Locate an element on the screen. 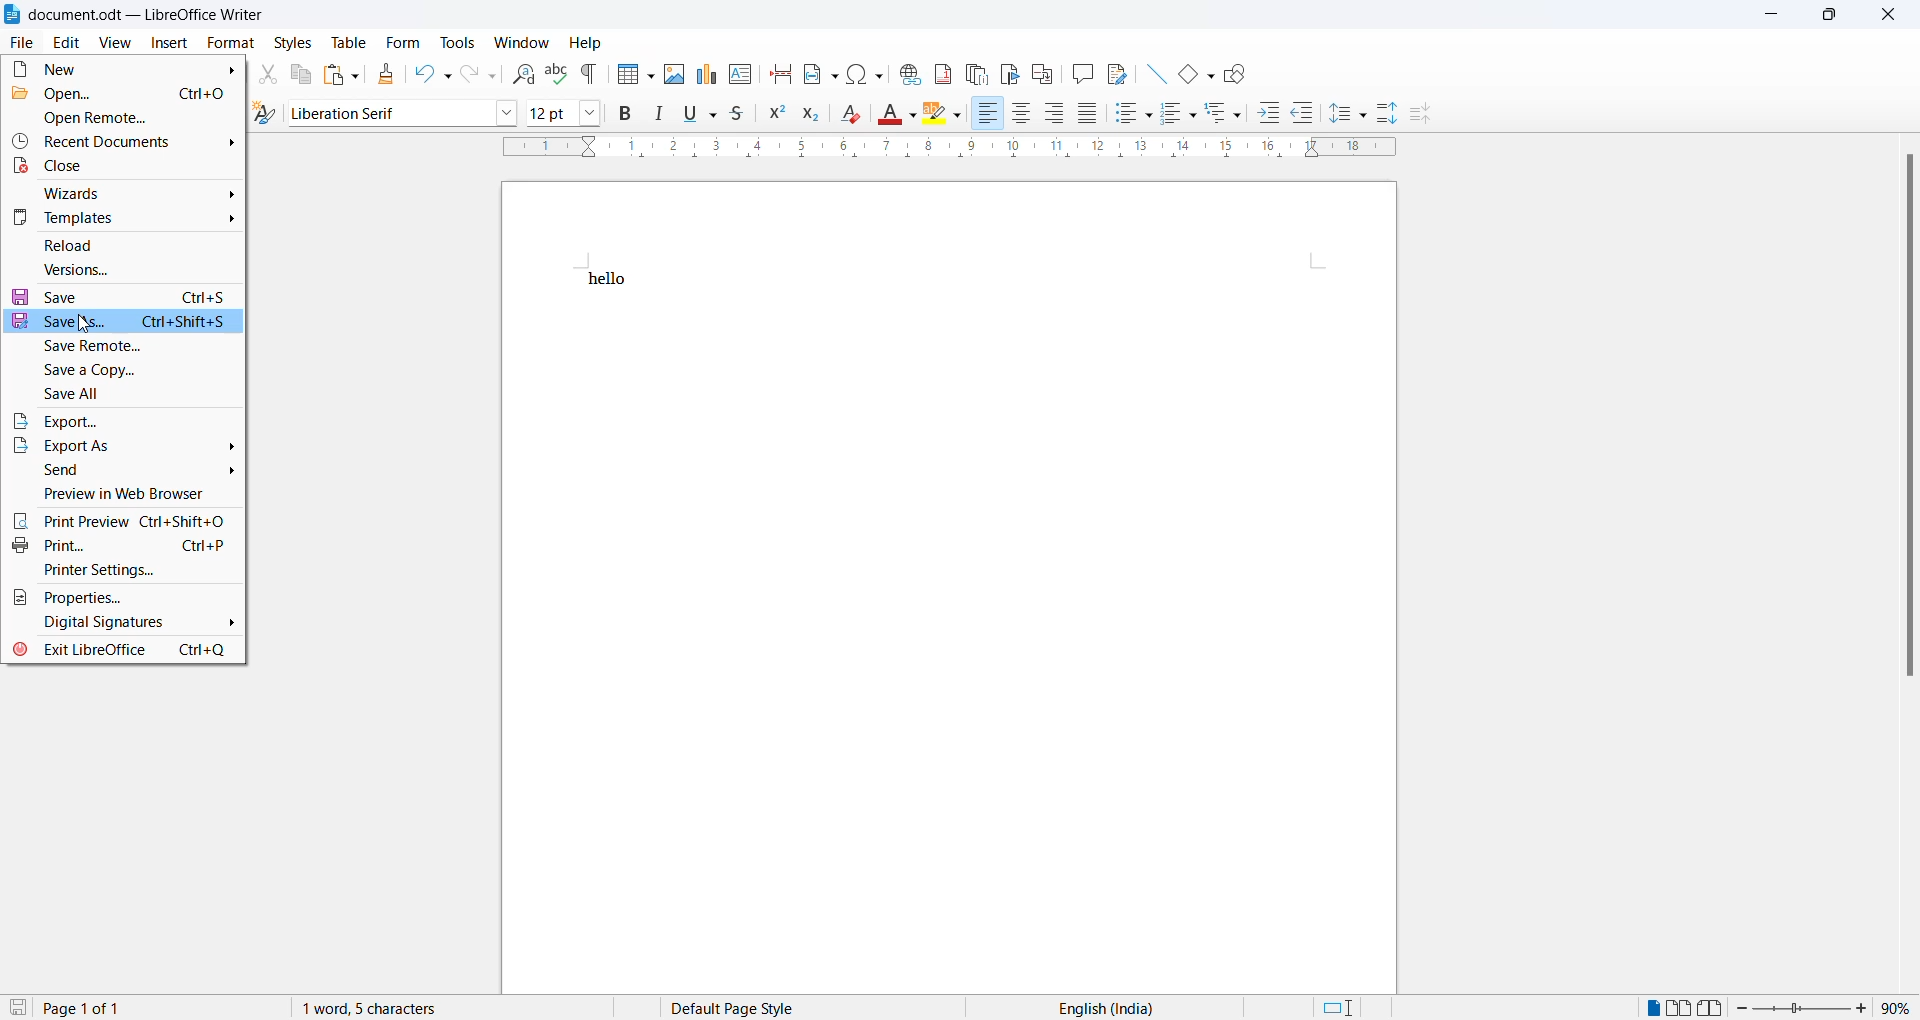  Clone formatting is located at coordinates (381, 74).